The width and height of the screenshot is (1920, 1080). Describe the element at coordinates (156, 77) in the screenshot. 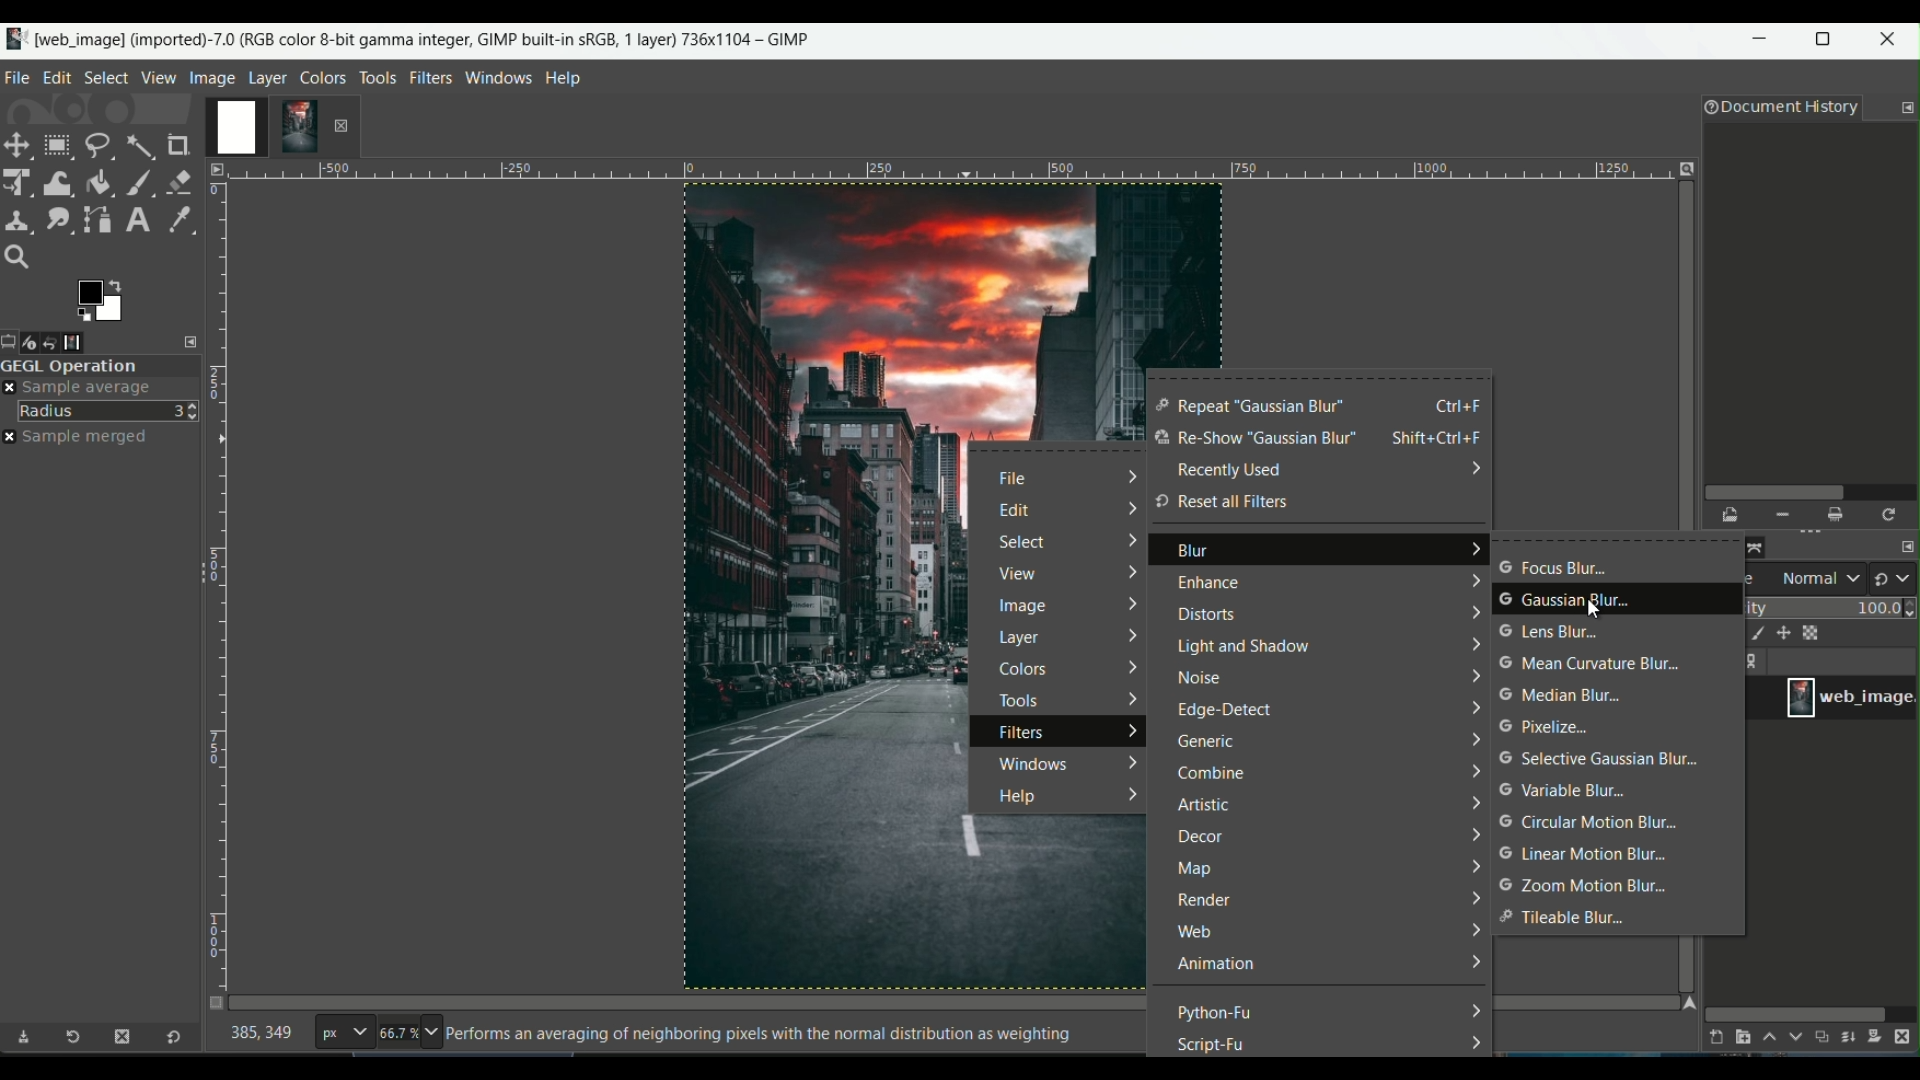

I see `view tab` at that location.